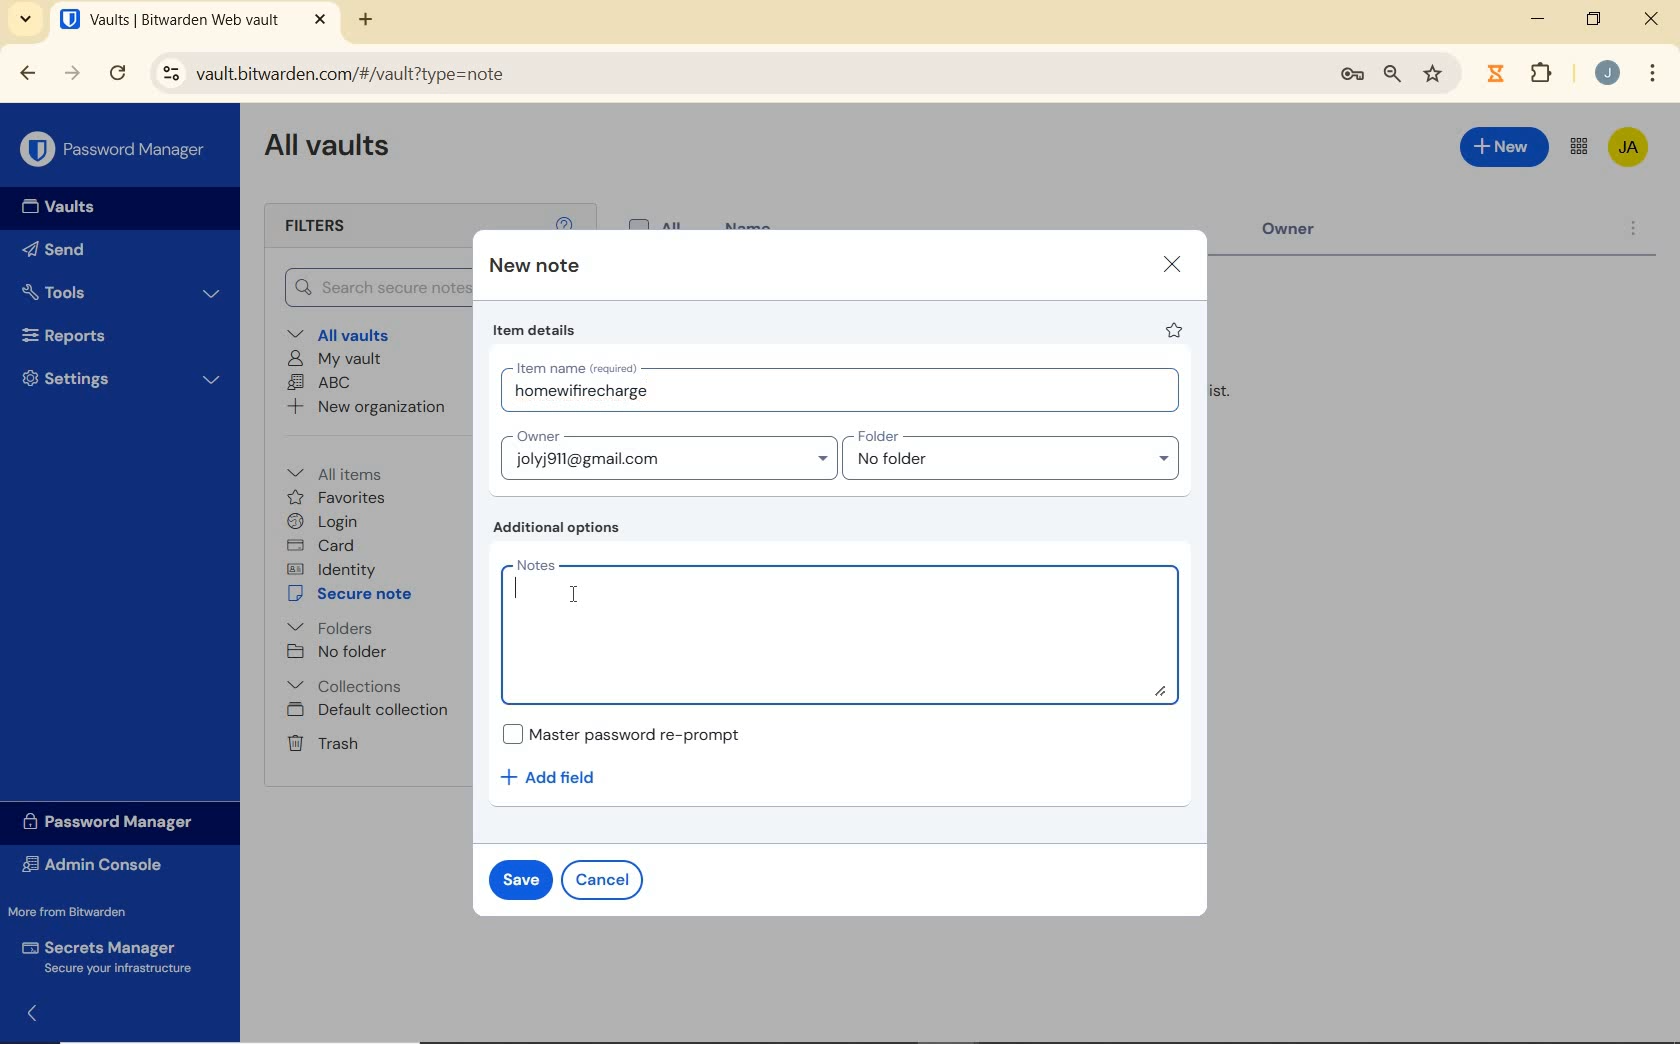 Image resolution: width=1680 pixels, height=1044 pixels. I want to click on backward, so click(28, 74).